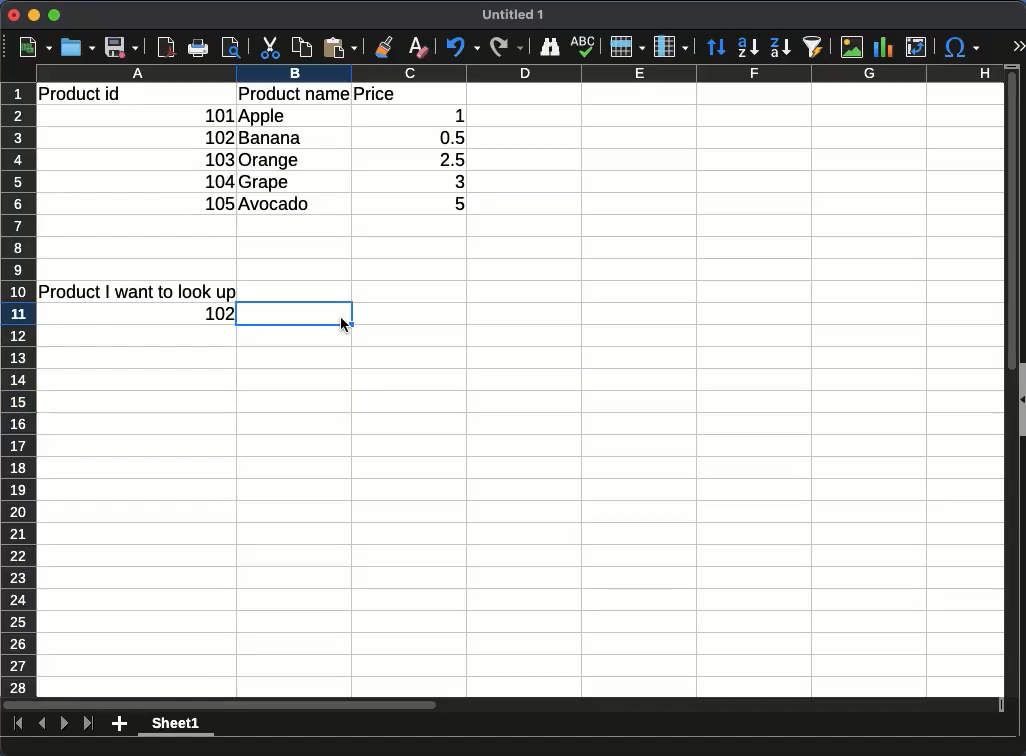  I want to click on chart, so click(883, 47).